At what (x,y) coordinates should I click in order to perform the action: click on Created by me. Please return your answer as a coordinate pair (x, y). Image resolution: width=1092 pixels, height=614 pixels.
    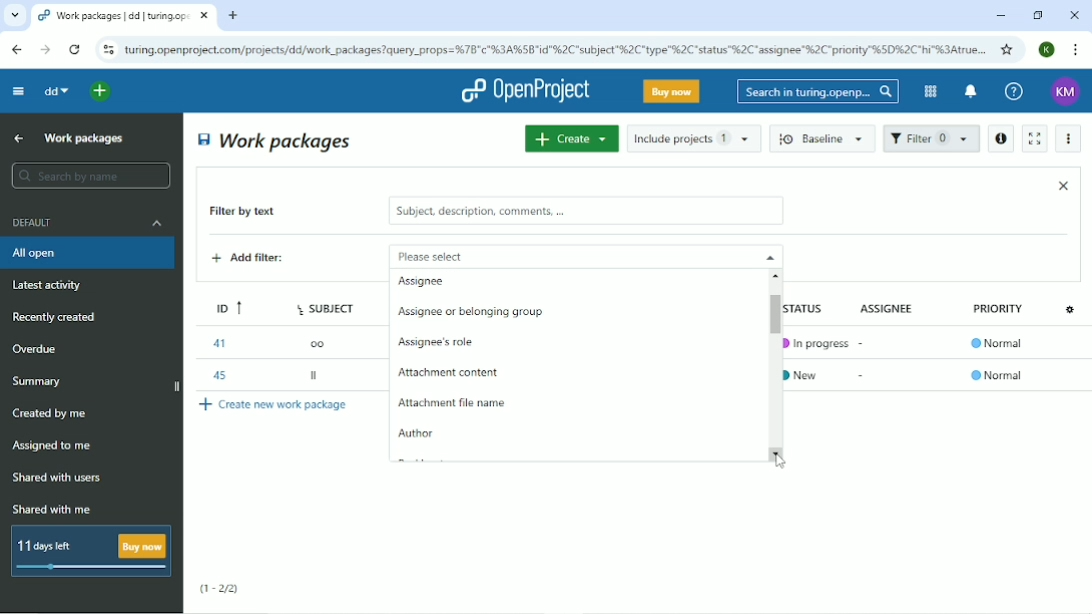
    Looking at the image, I should click on (53, 414).